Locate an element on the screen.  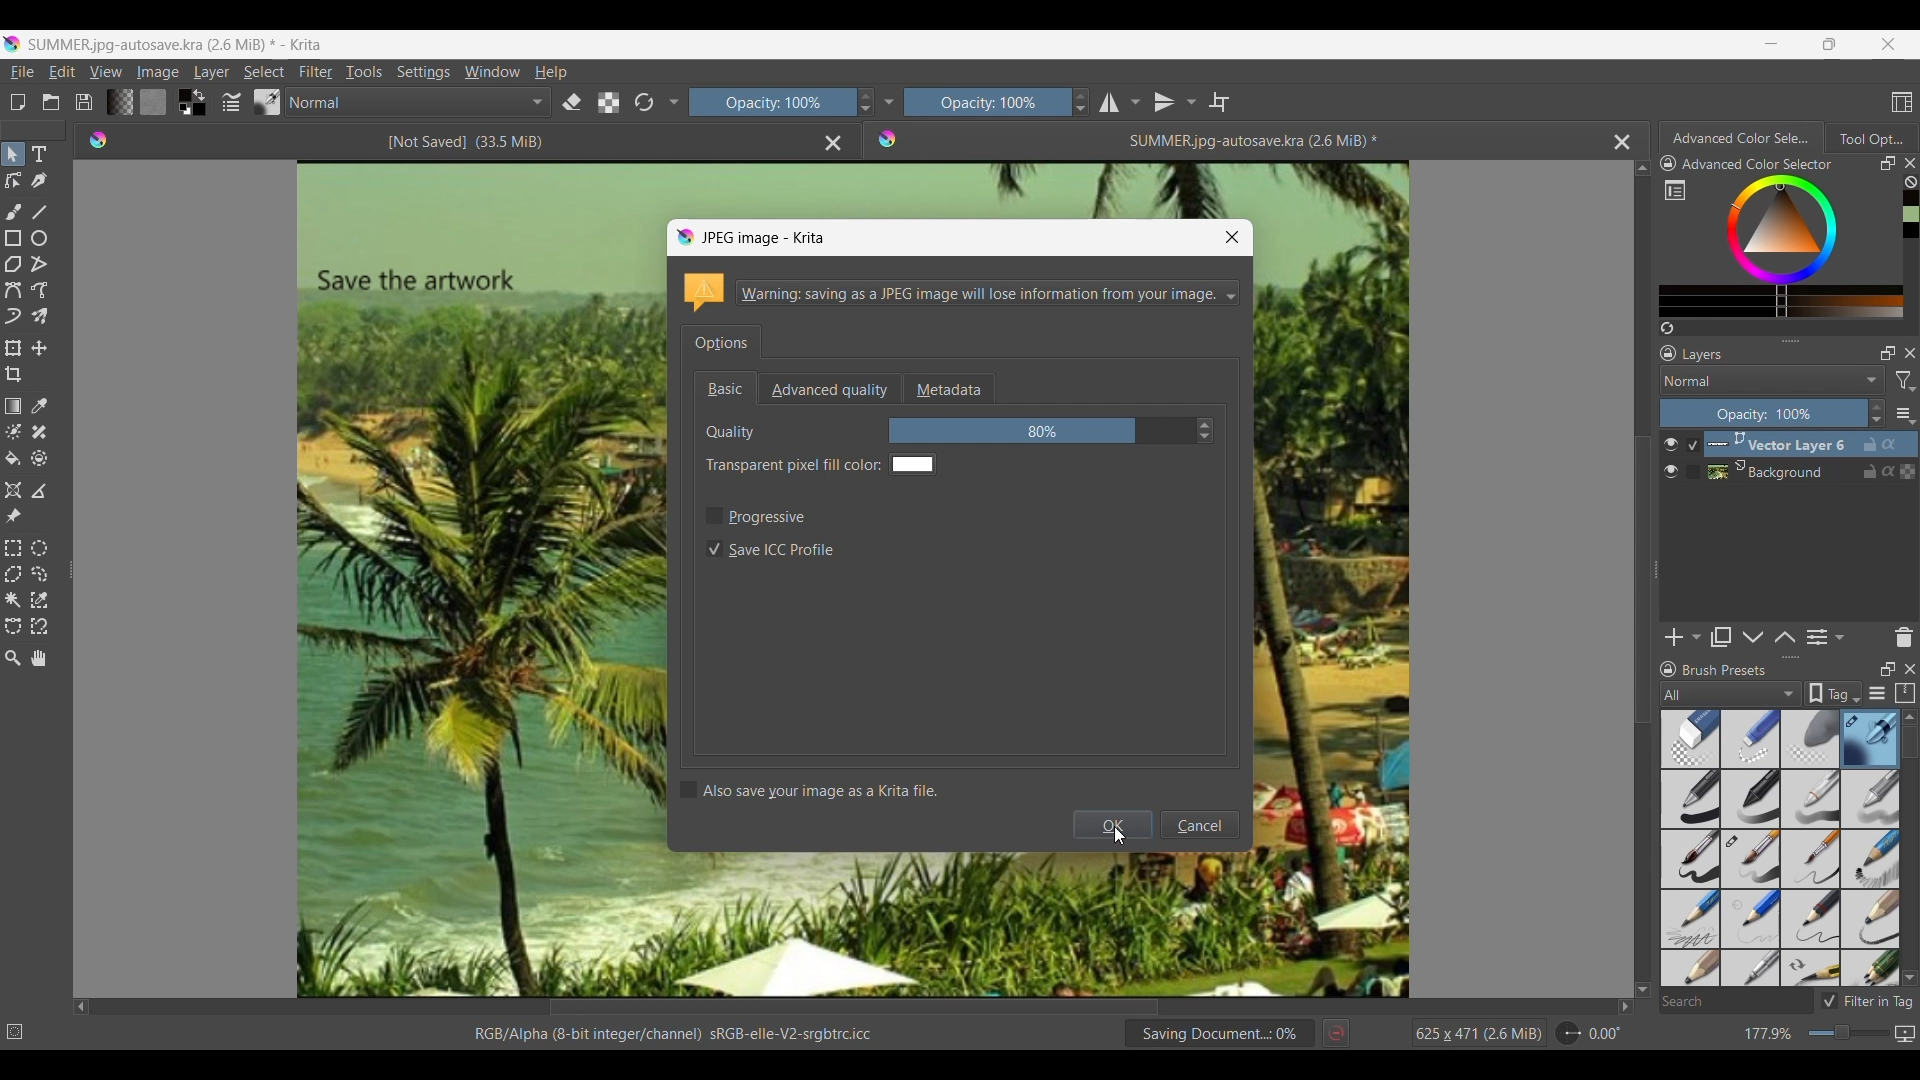
View is located at coordinates (106, 72).